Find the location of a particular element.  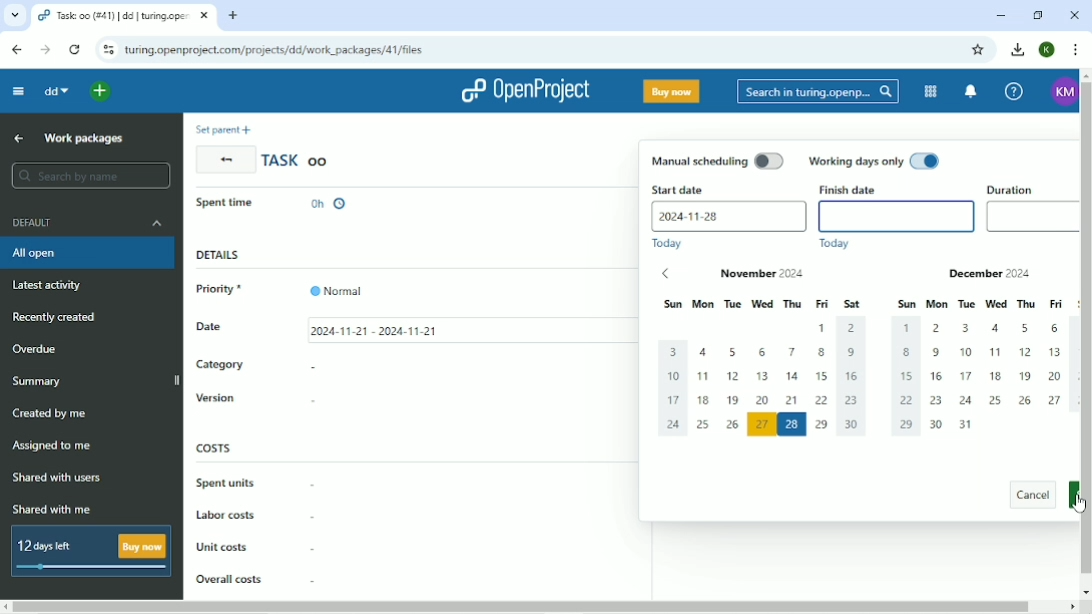

Task oo is located at coordinates (299, 160).